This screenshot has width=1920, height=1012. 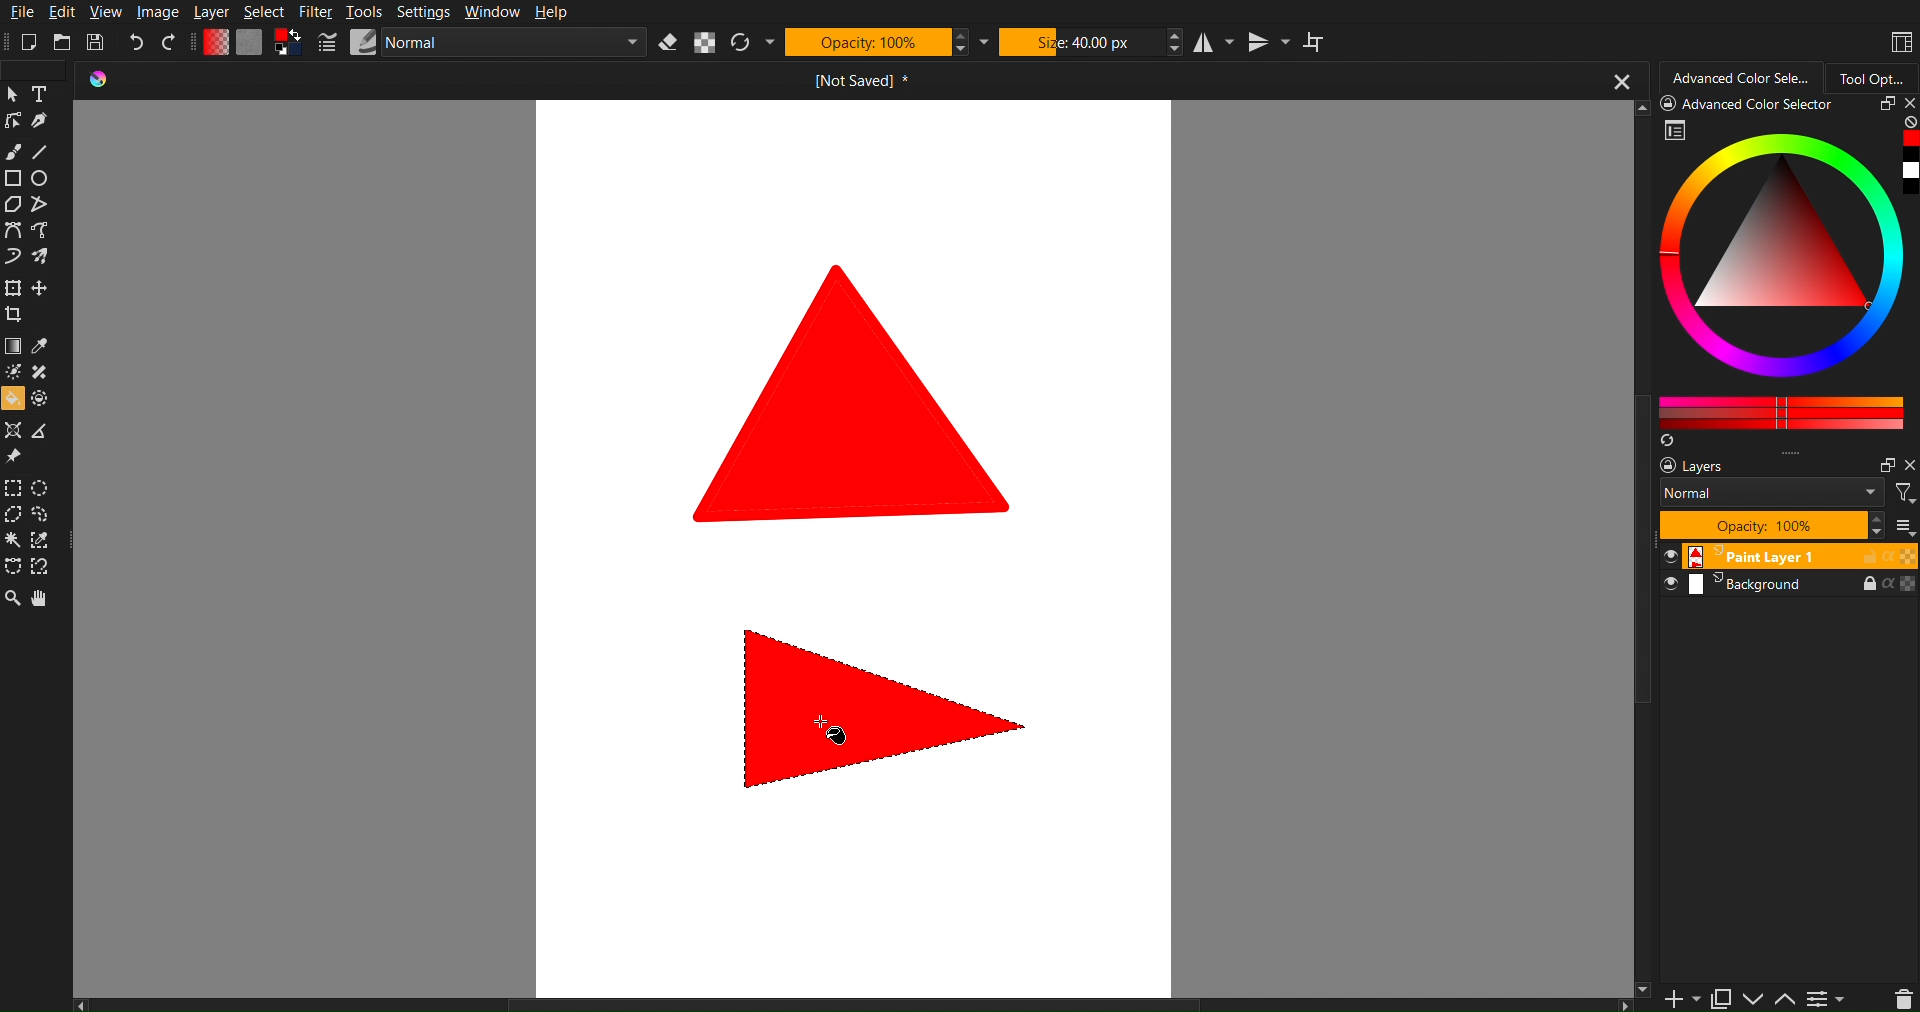 I want to click on Free shape, so click(x=43, y=232).